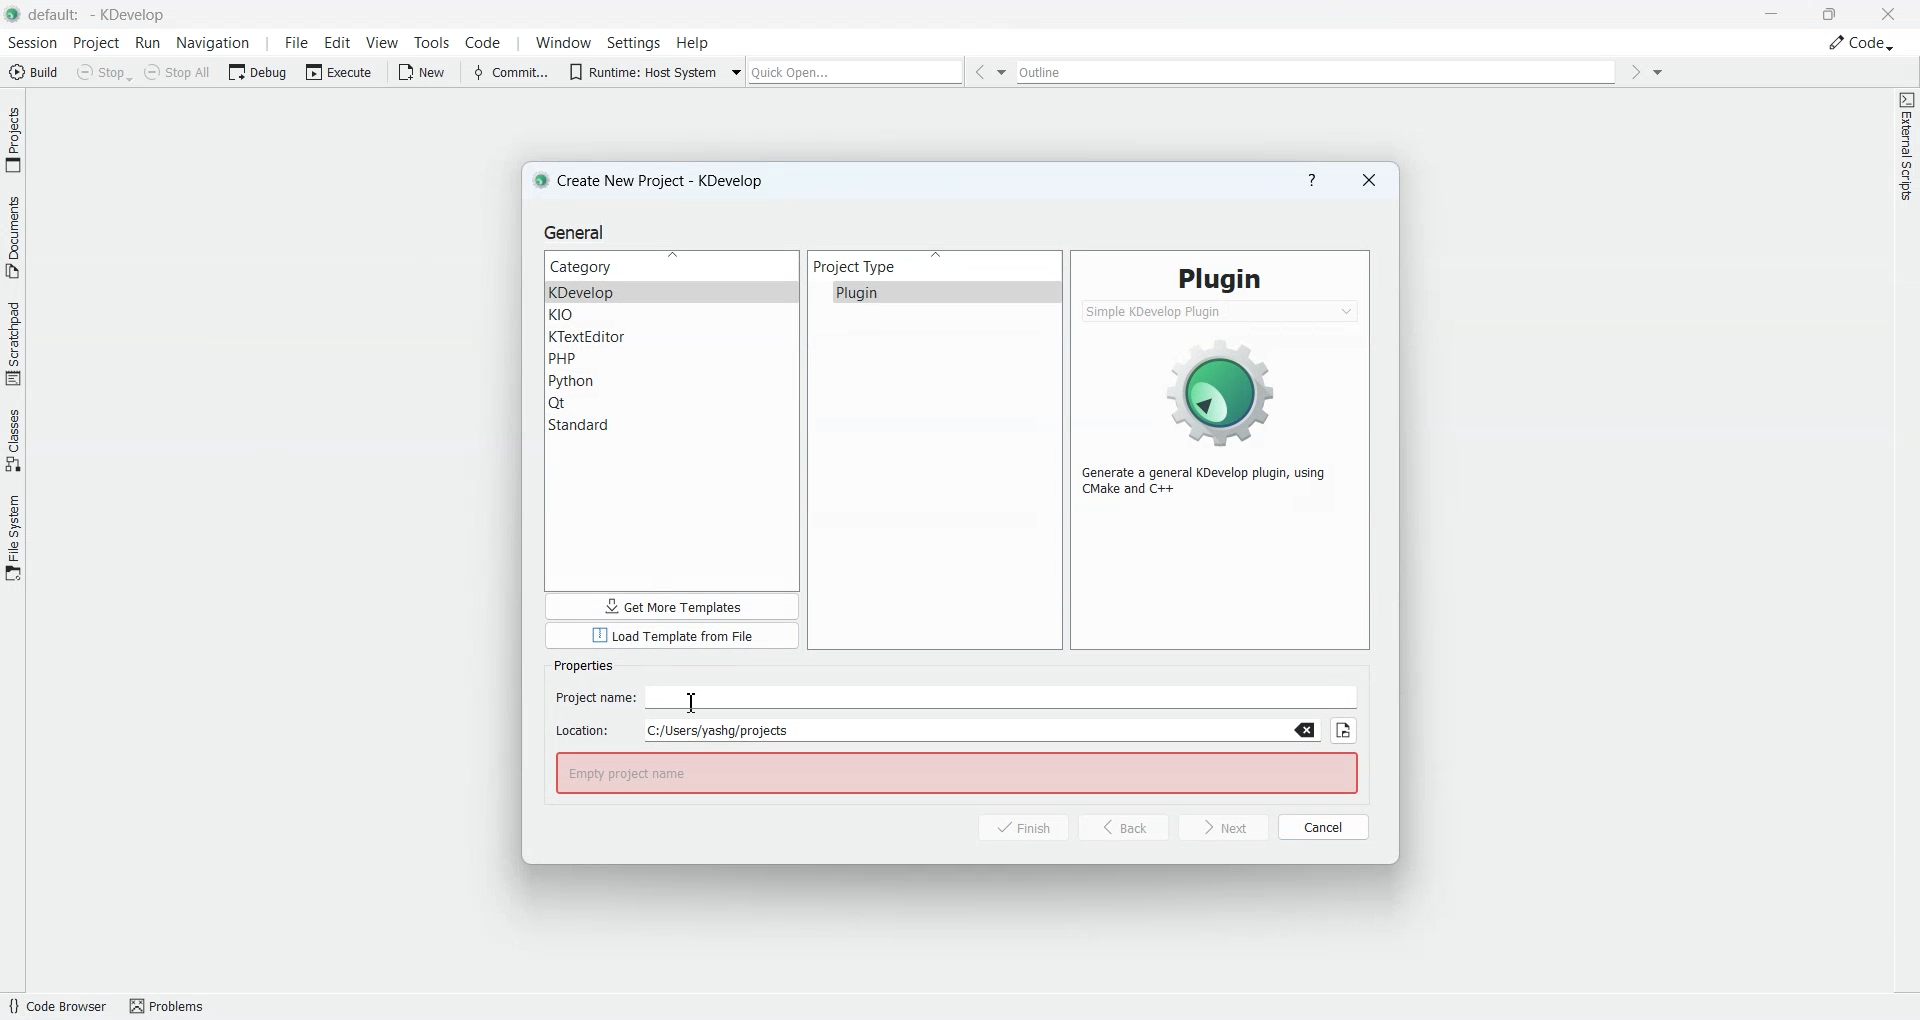 This screenshot has height=1020, width=1920. Describe the element at coordinates (1831, 12) in the screenshot. I see `Maximize` at that location.